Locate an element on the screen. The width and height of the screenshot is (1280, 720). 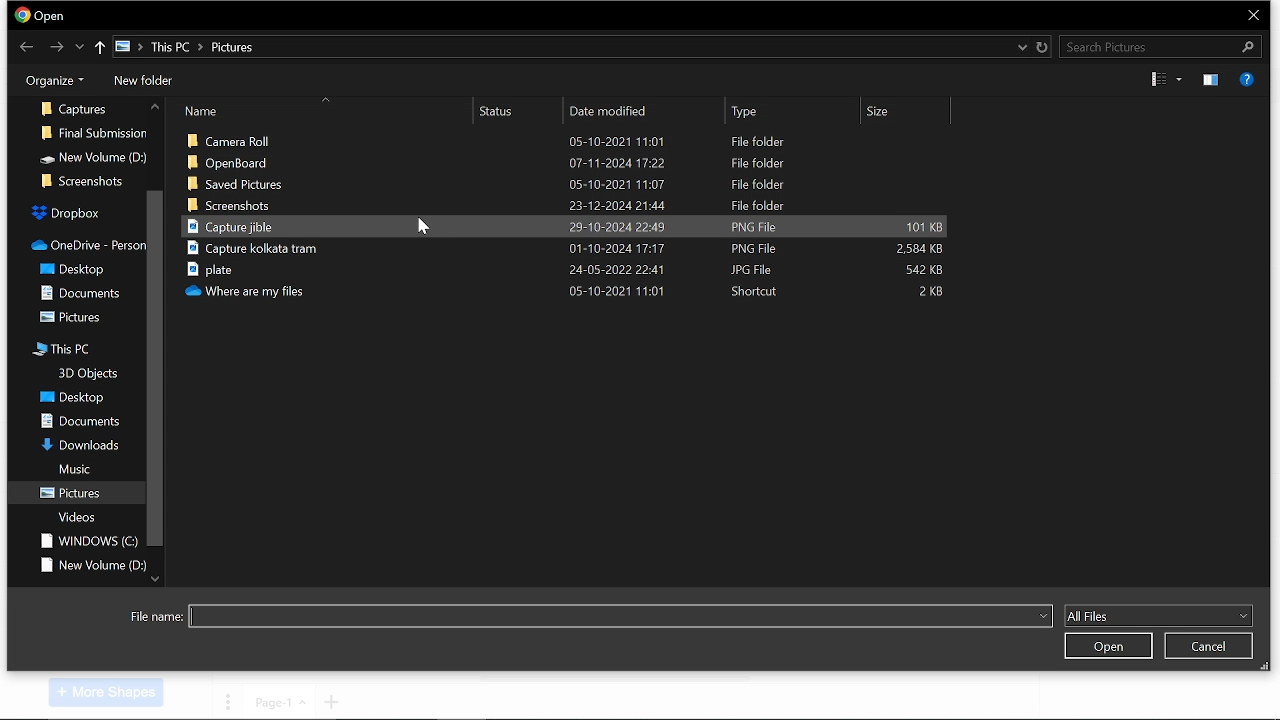
previous is located at coordinates (27, 45).